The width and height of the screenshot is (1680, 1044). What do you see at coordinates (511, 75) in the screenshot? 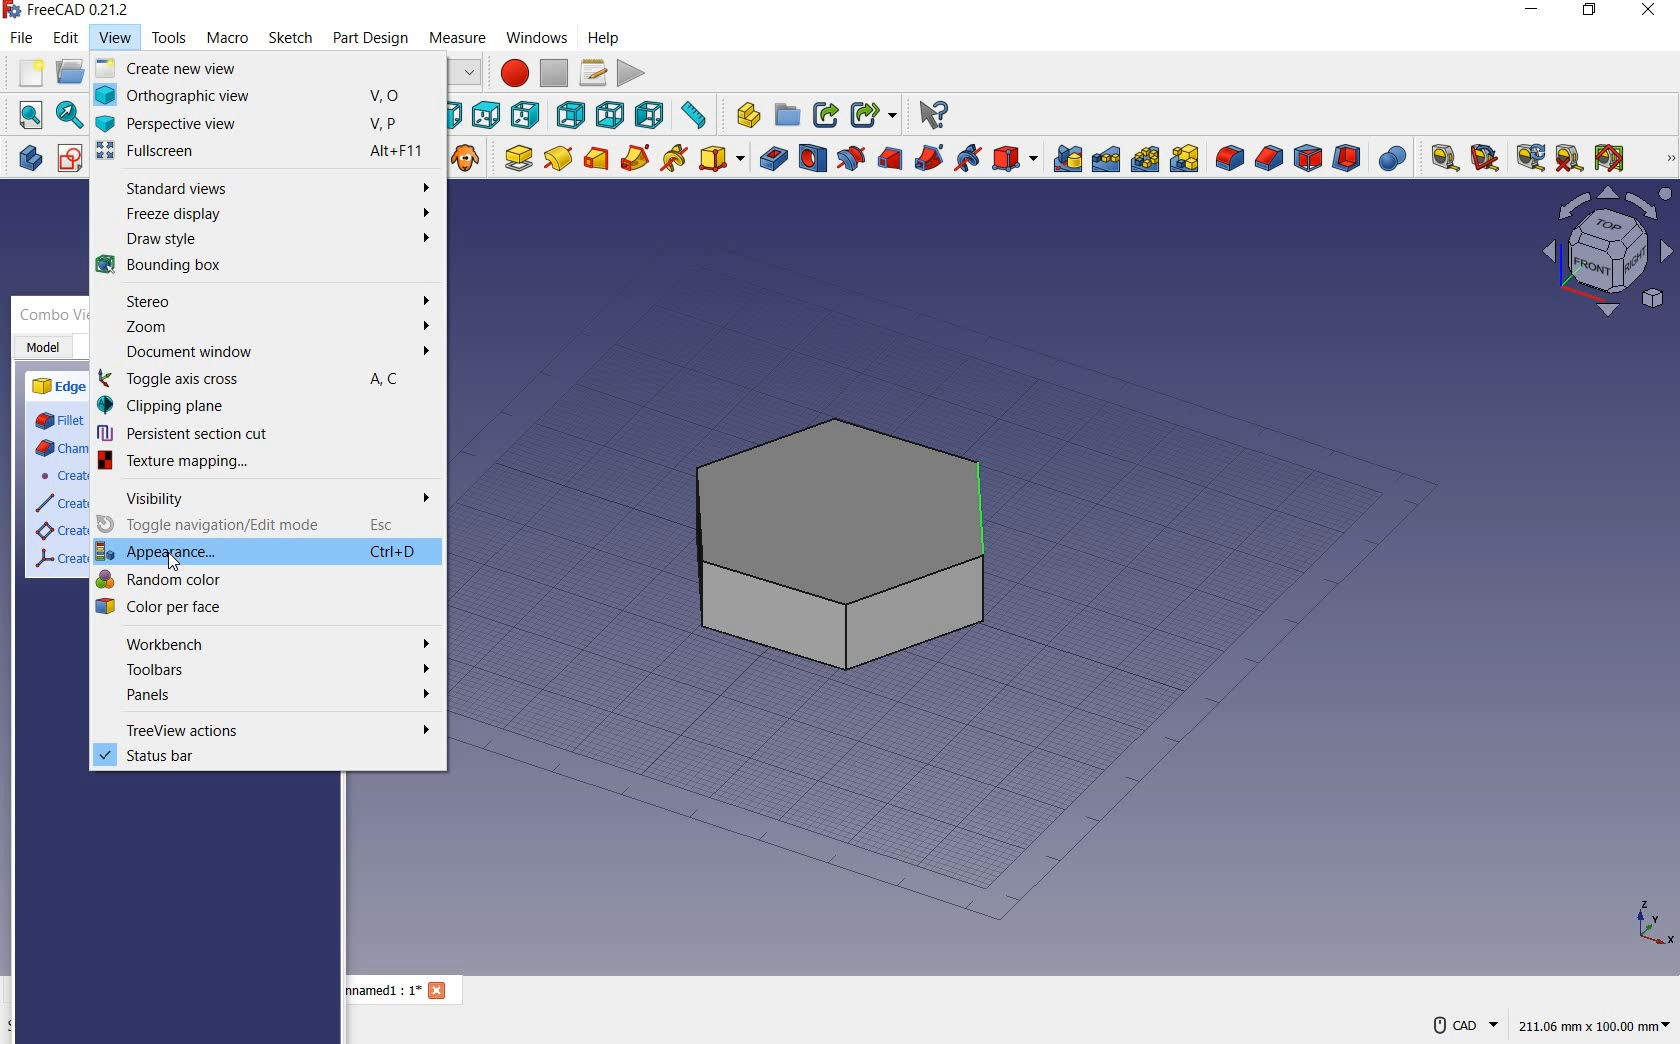
I see `macro recording` at bounding box center [511, 75].